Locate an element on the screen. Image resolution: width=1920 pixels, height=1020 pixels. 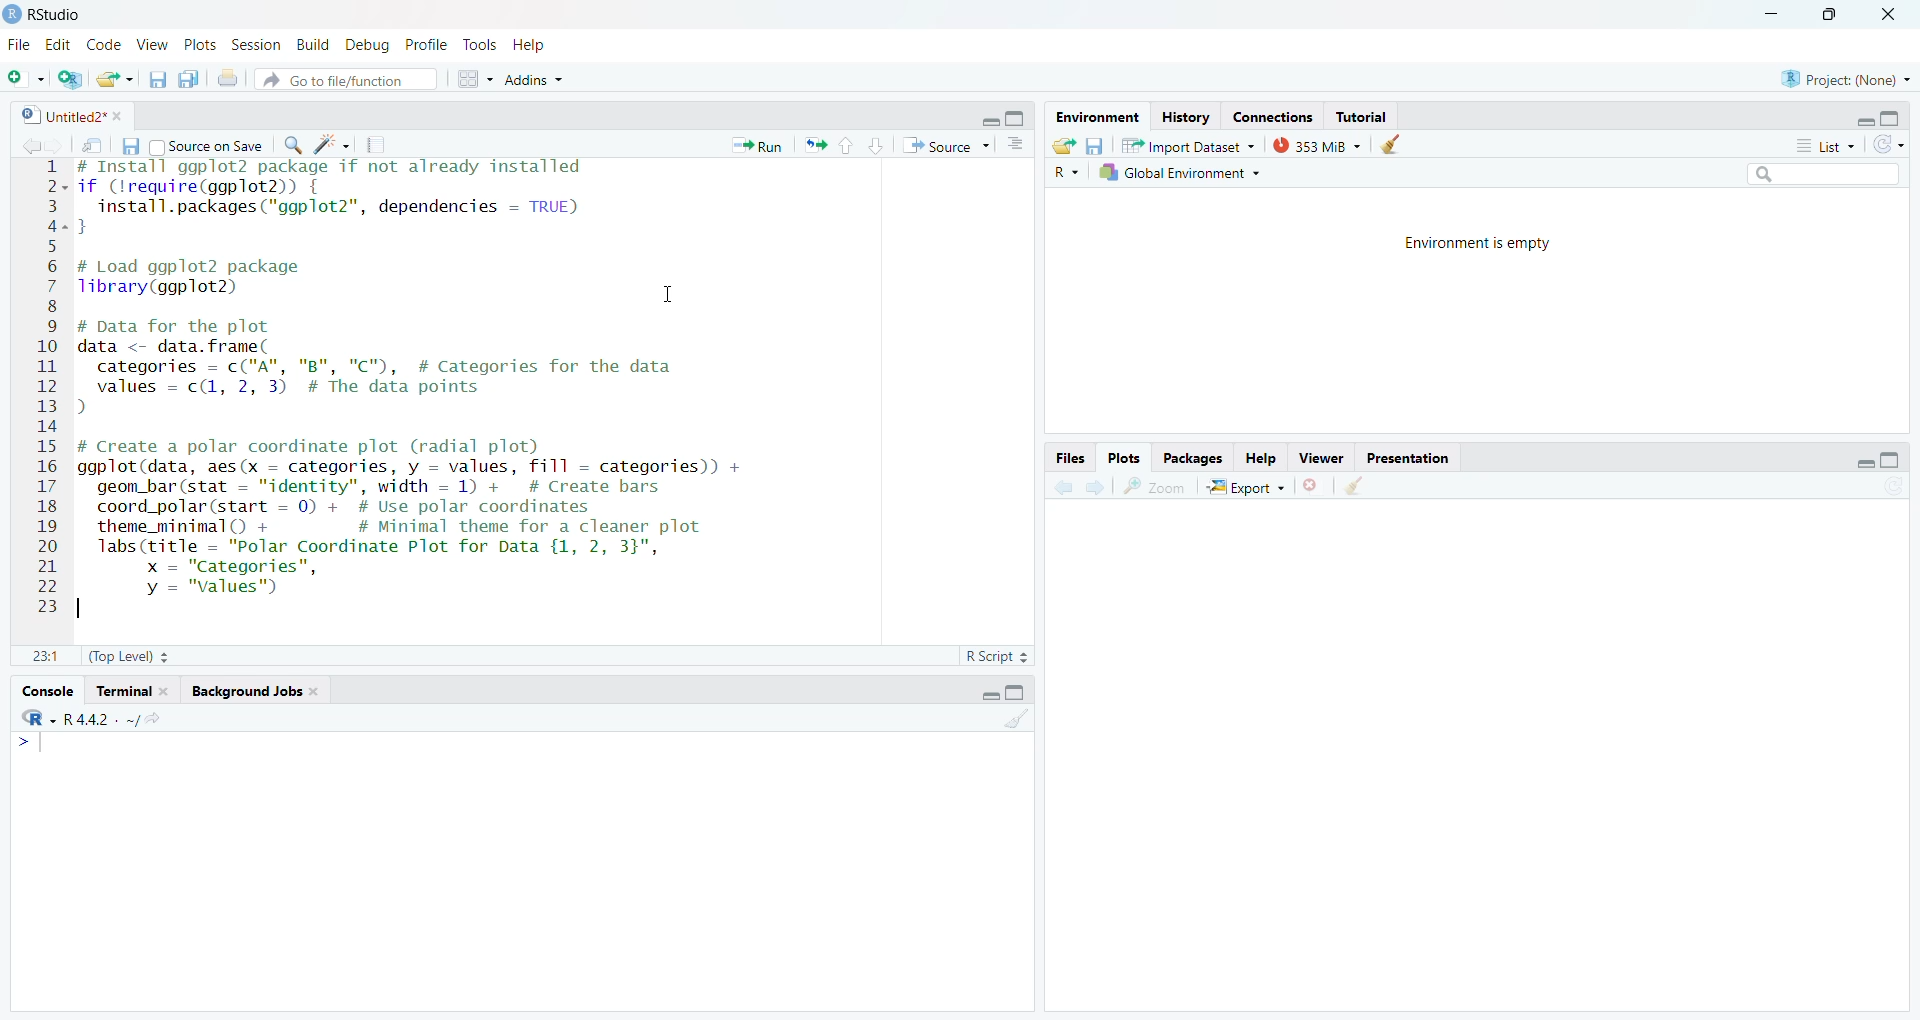
Code is located at coordinates (101, 46).